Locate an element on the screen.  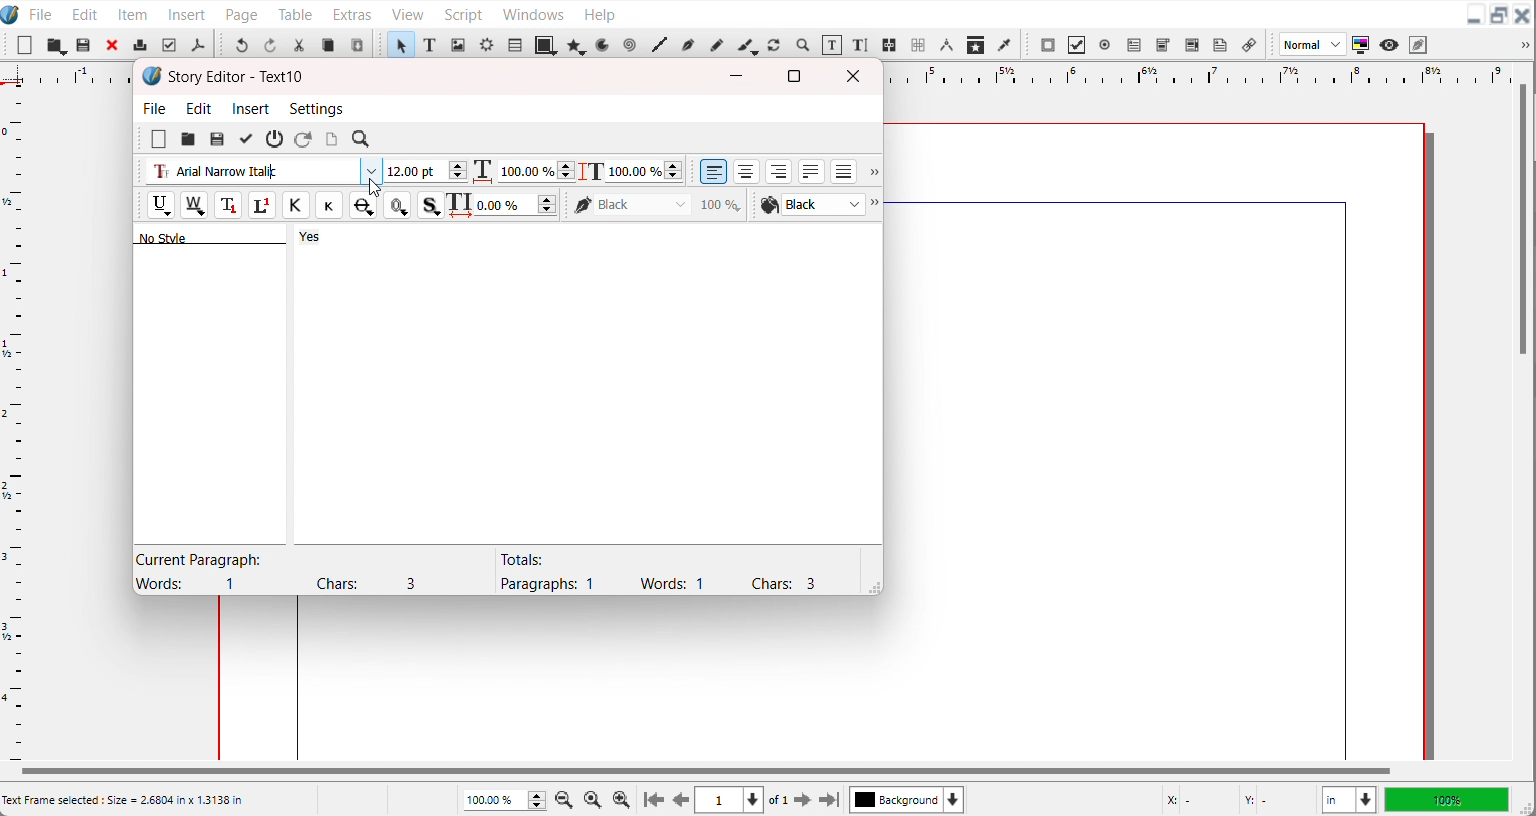
Copy is located at coordinates (328, 45).